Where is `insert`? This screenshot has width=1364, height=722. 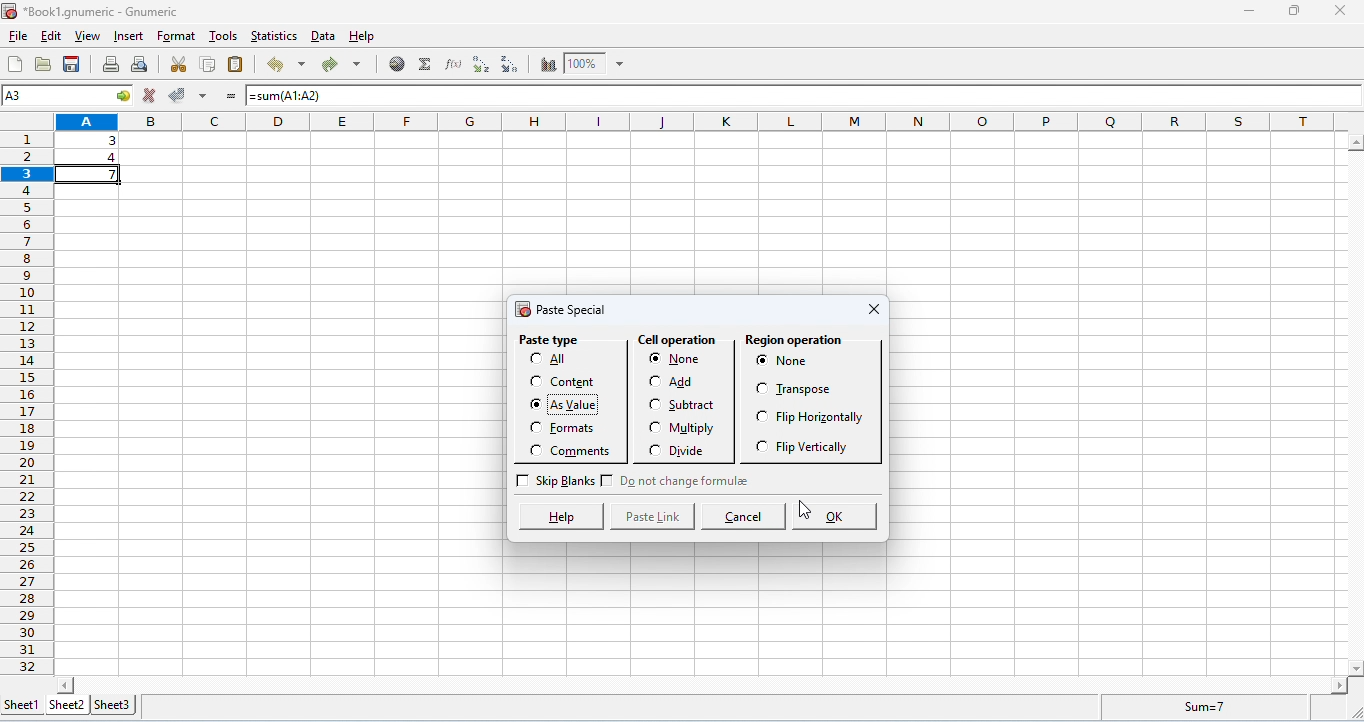 insert is located at coordinates (129, 36).